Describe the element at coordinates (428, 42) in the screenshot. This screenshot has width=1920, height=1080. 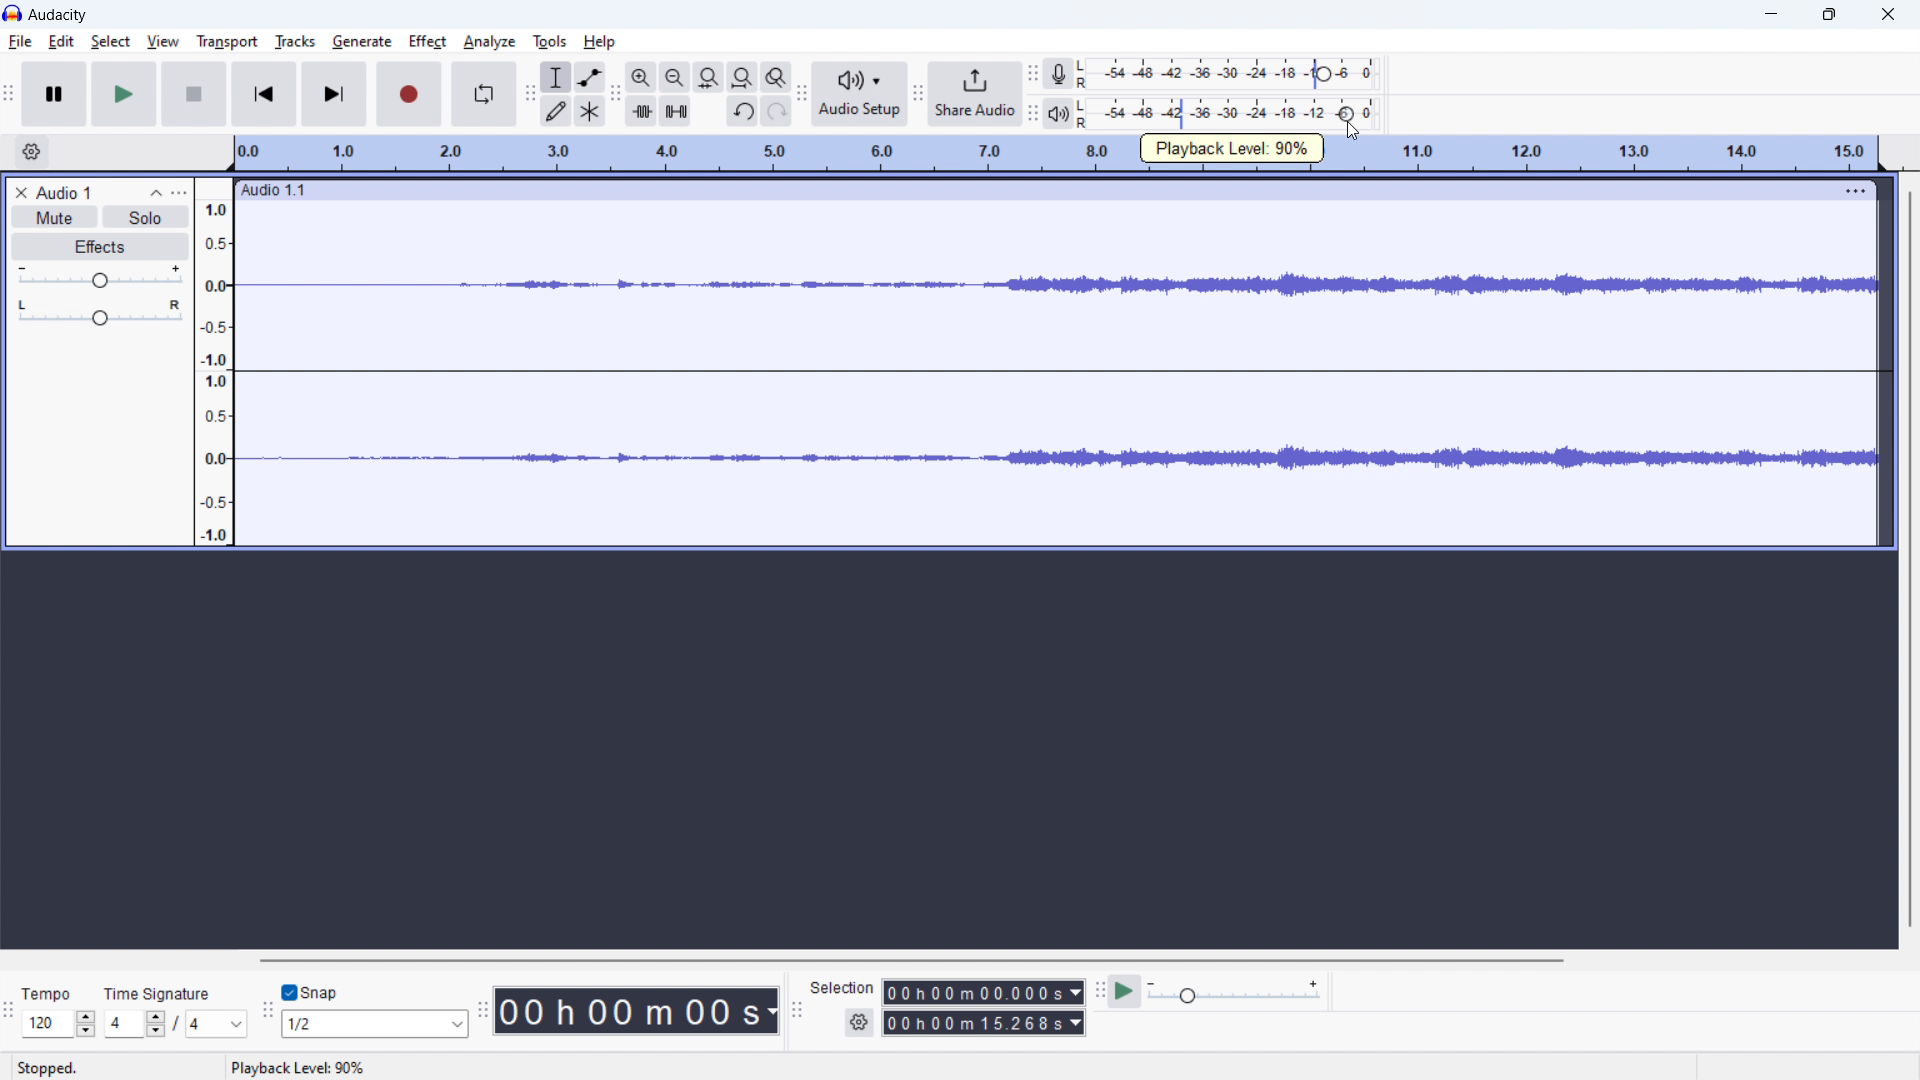
I see `effect` at that location.